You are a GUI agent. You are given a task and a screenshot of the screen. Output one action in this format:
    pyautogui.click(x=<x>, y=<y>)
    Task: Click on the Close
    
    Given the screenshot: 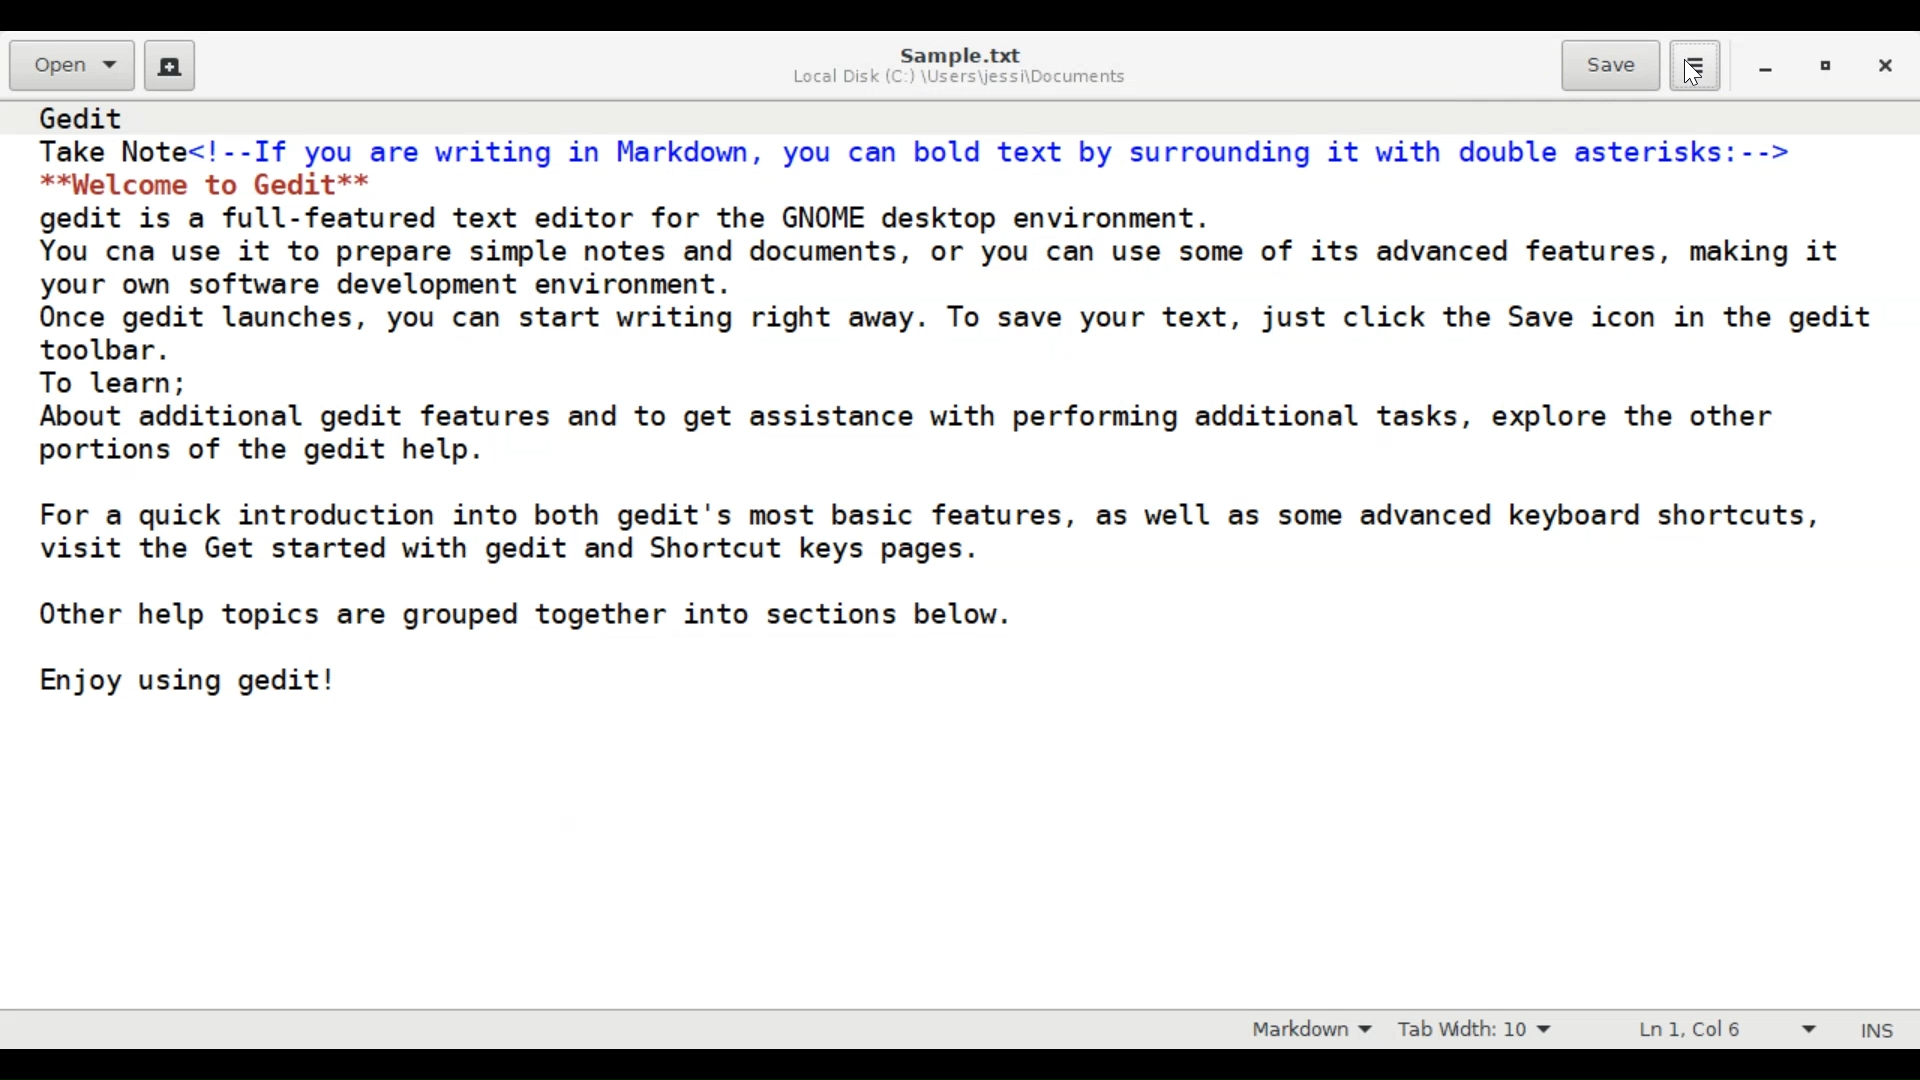 What is the action you would take?
    pyautogui.click(x=1889, y=69)
    